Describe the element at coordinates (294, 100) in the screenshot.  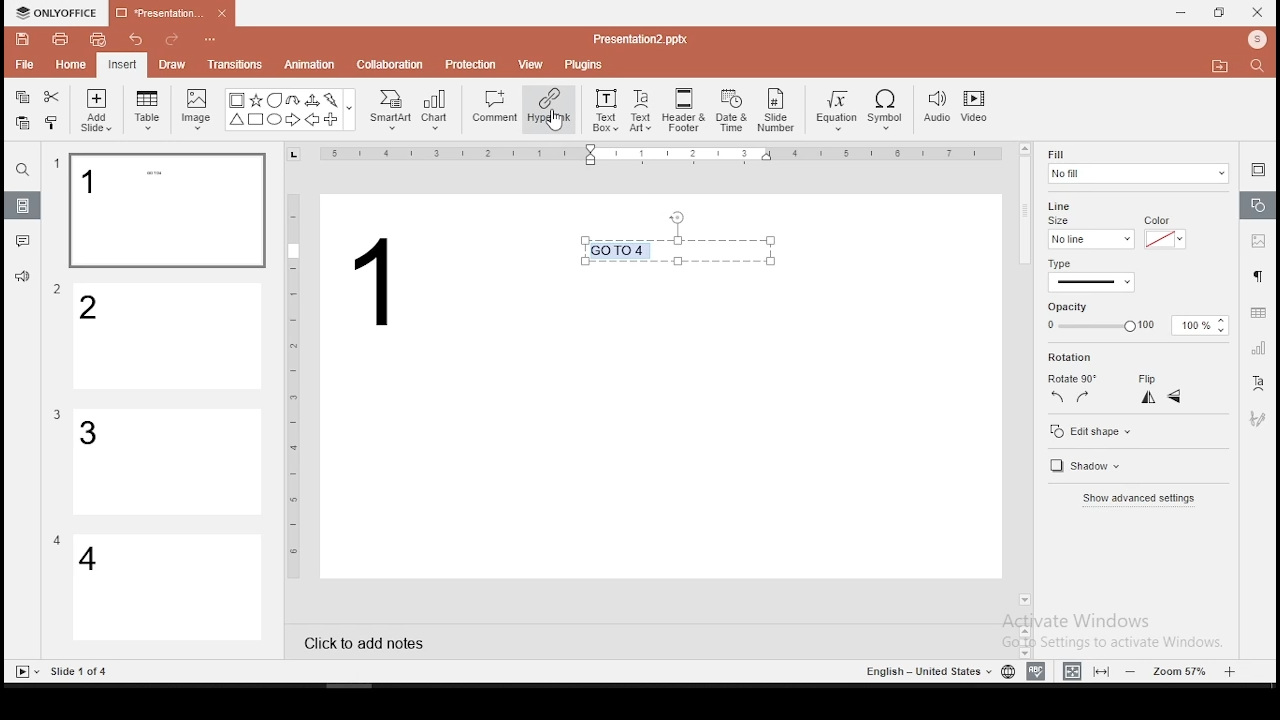
I see `U Arrow` at that location.